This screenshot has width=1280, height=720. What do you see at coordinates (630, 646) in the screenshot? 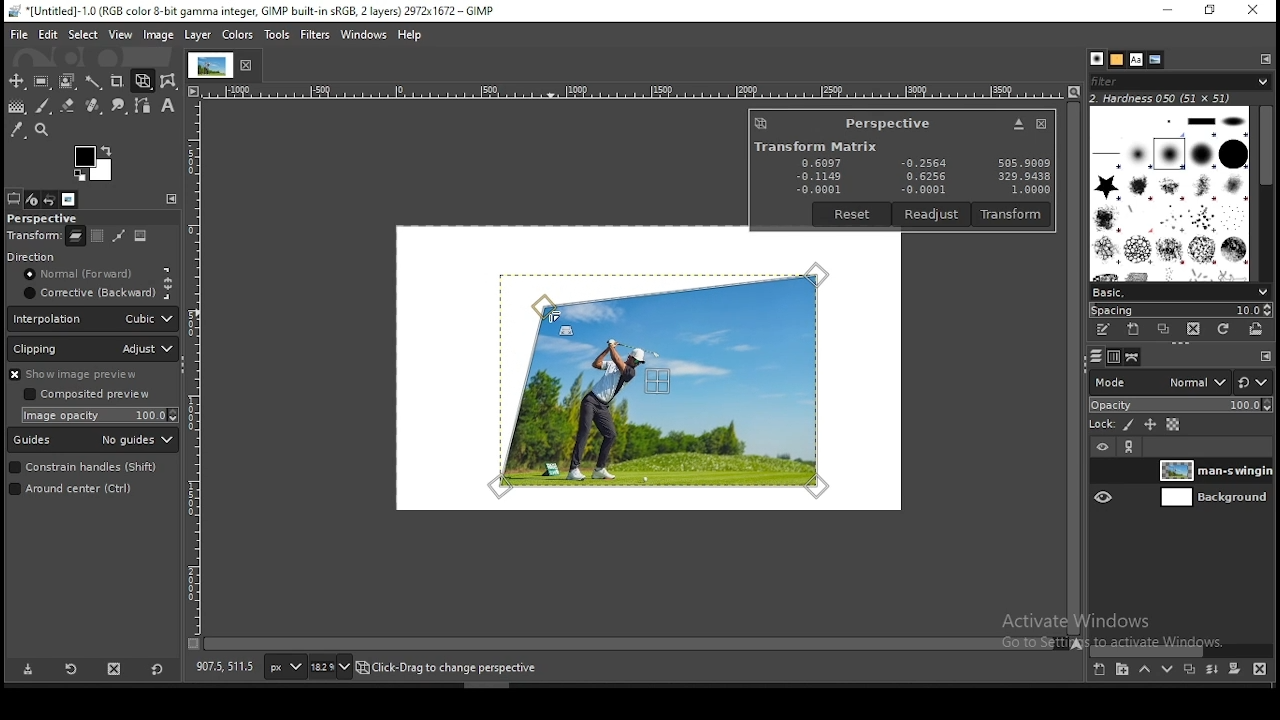
I see `scroll bar` at bounding box center [630, 646].